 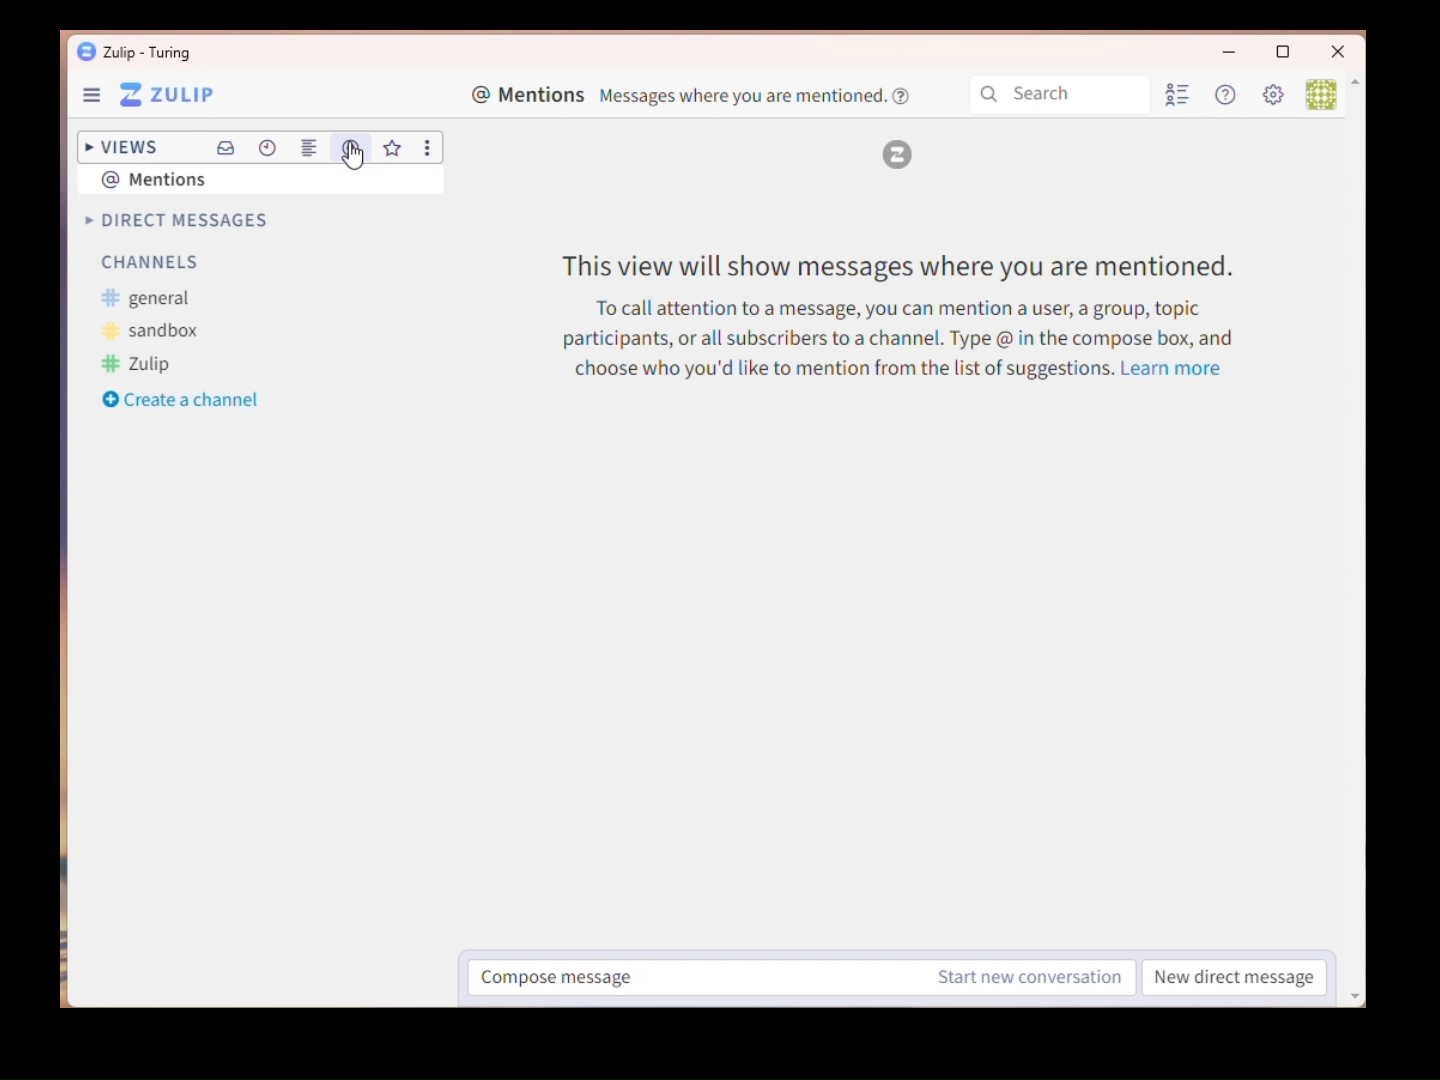 I want to click on Merge, so click(x=312, y=149).